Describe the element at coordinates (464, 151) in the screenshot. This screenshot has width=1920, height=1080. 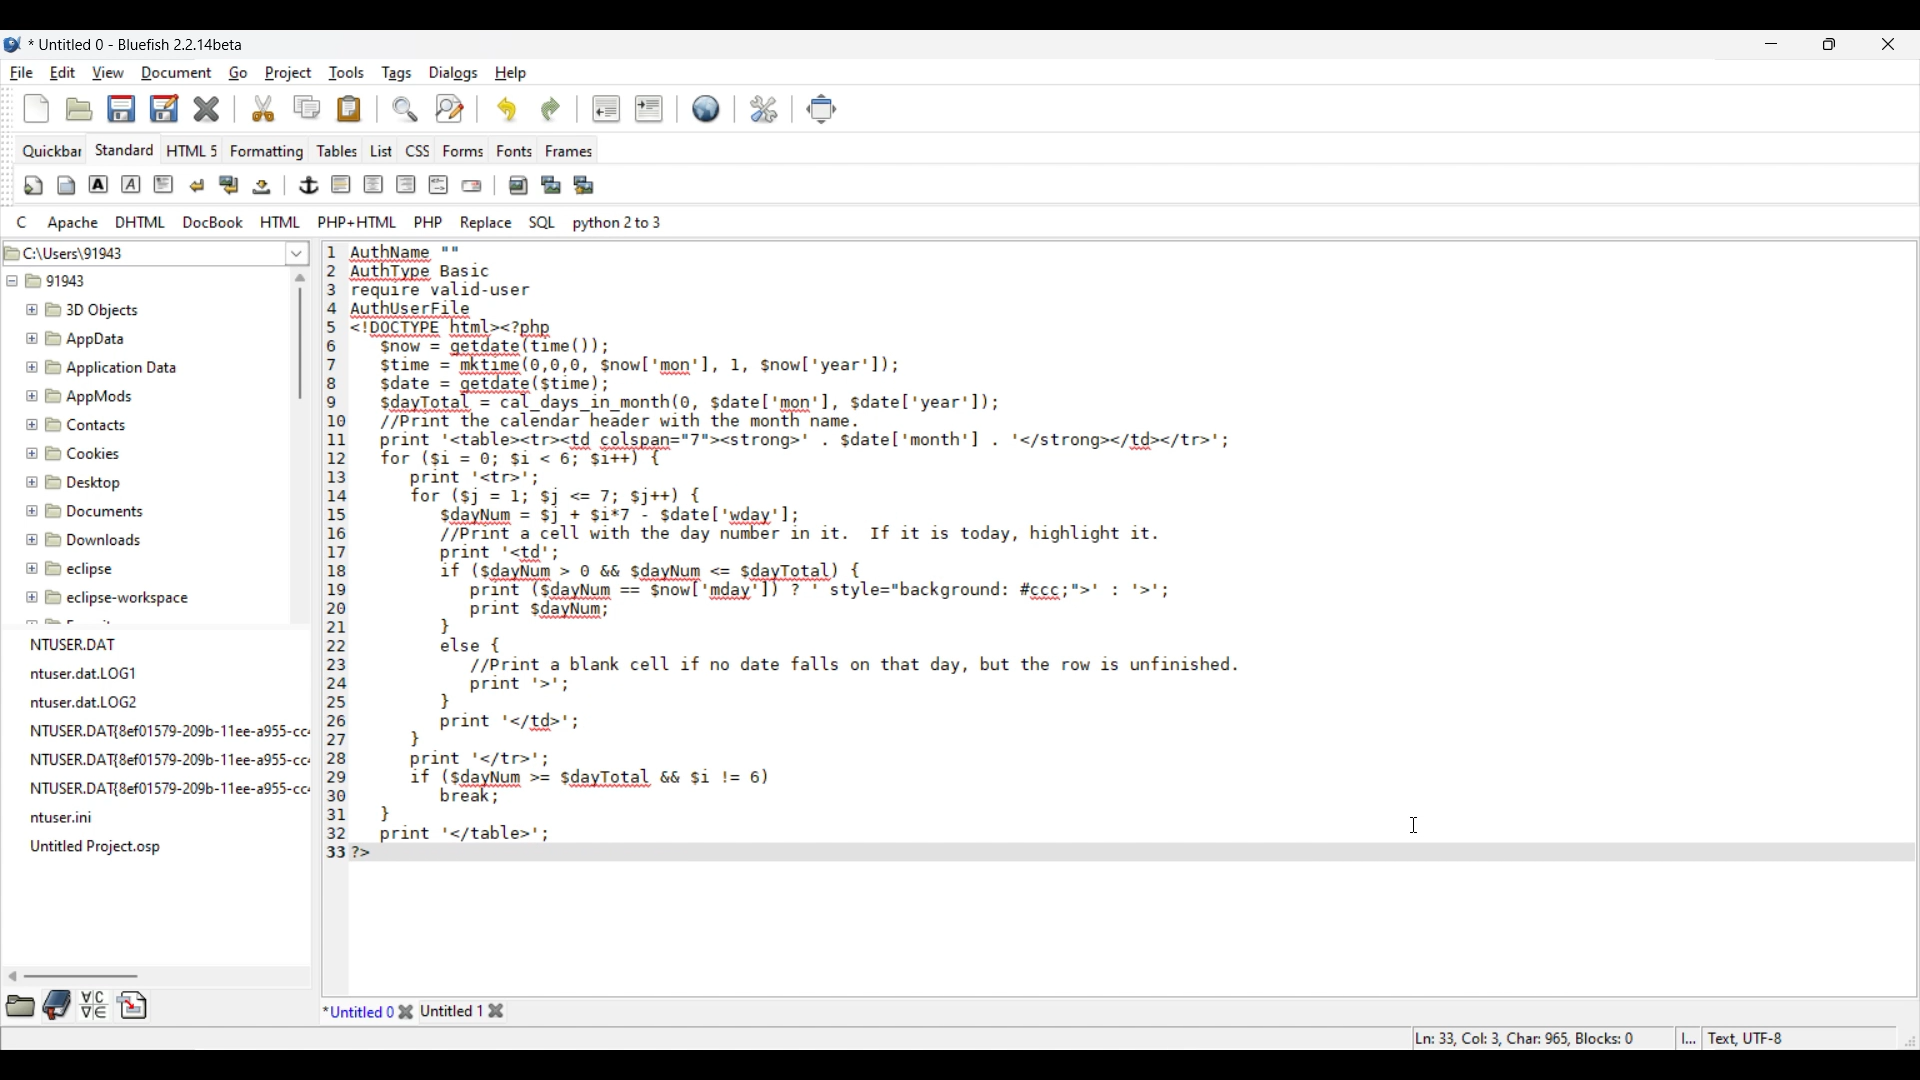
I see `Forms` at that location.